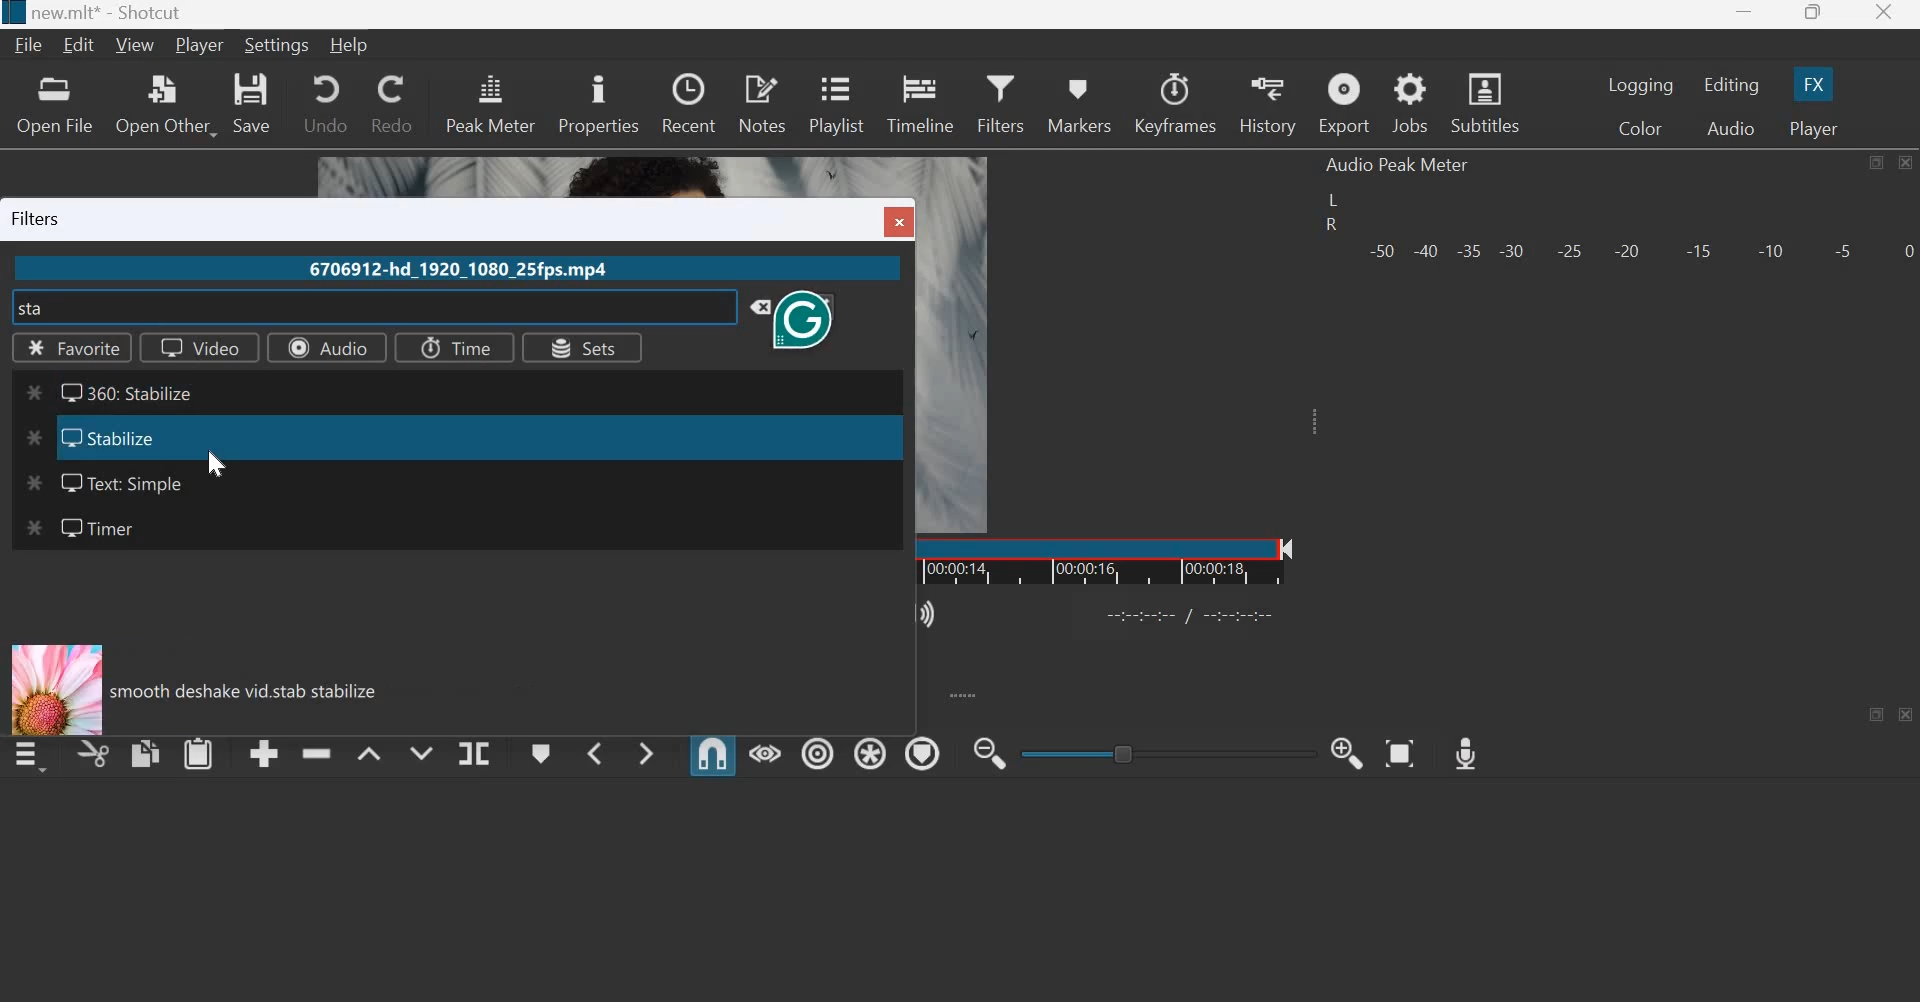 The image size is (1920, 1002). I want to click on Zoom Timeline out, so click(992, 753).